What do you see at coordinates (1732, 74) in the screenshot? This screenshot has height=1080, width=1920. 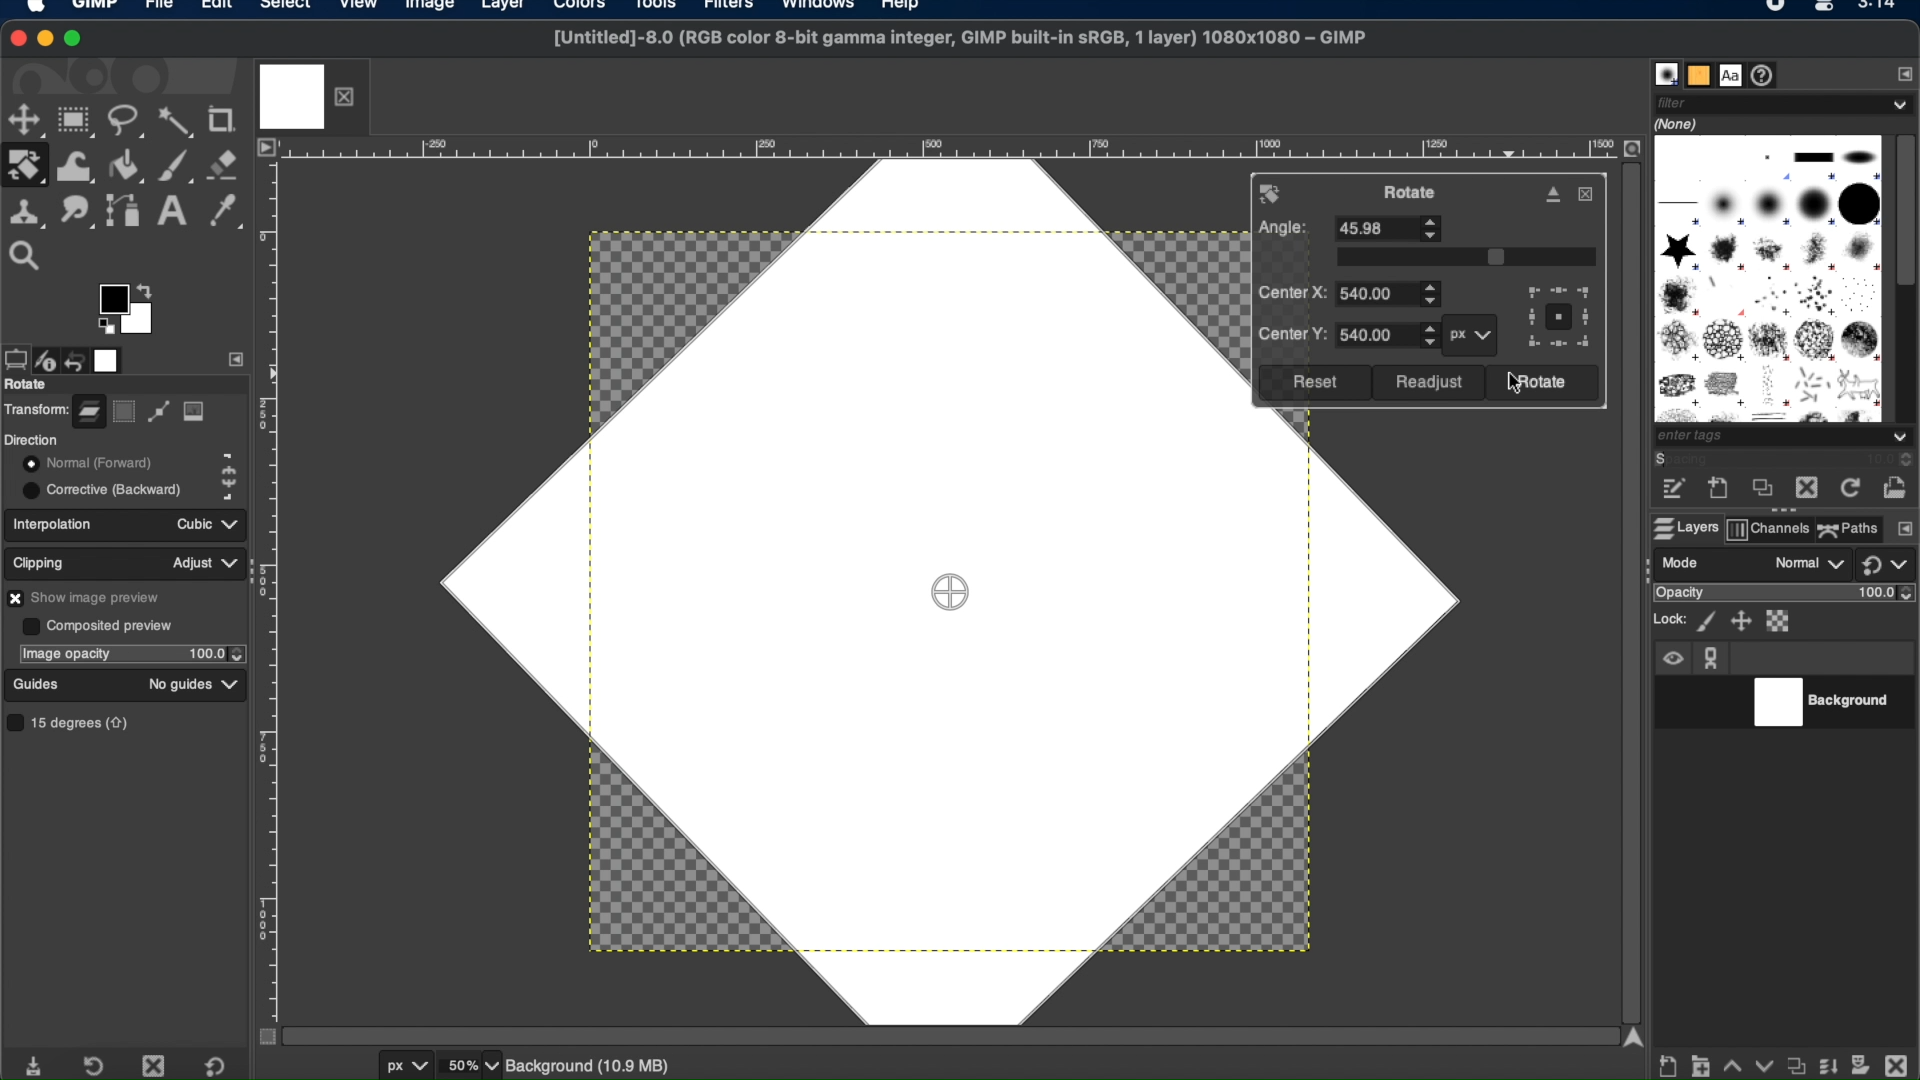 I see `fonts` at bounding box center [1732, 74].